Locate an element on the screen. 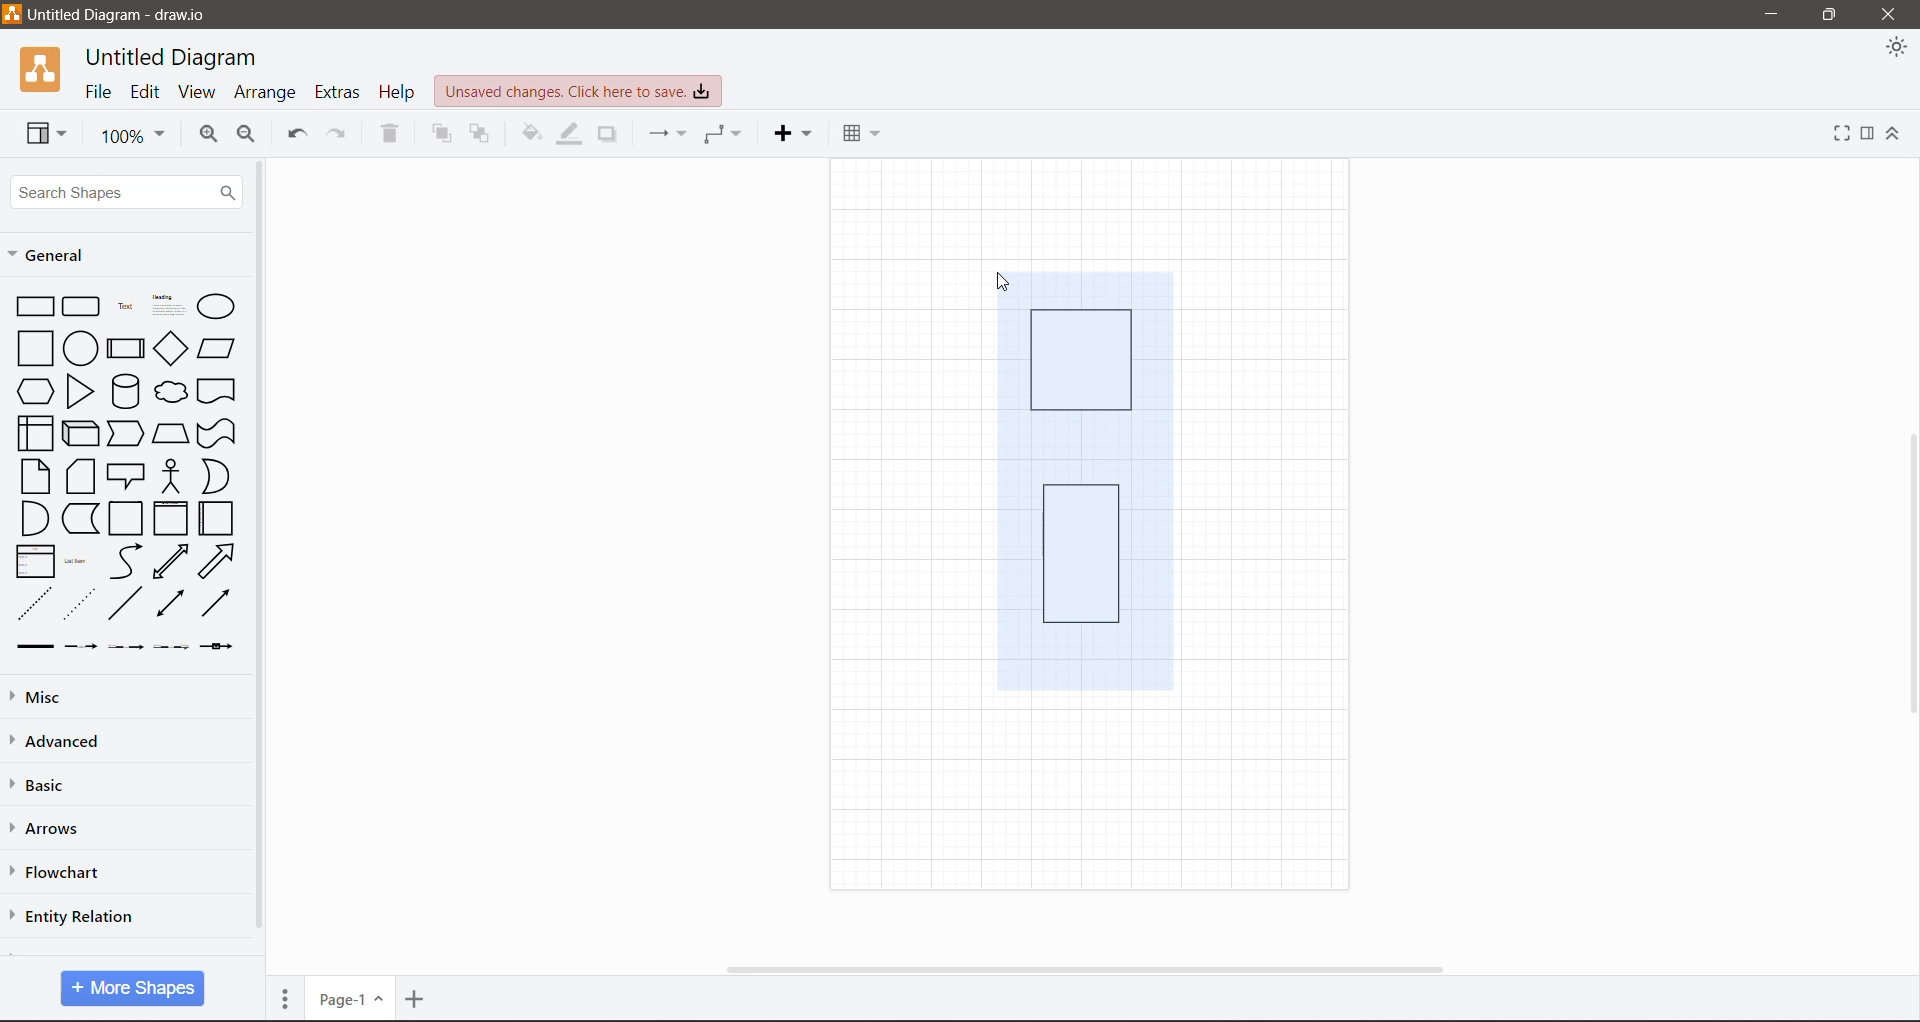 This screenshot has width=1920, height=1022. Page Number is located at coordinates (351, 998).